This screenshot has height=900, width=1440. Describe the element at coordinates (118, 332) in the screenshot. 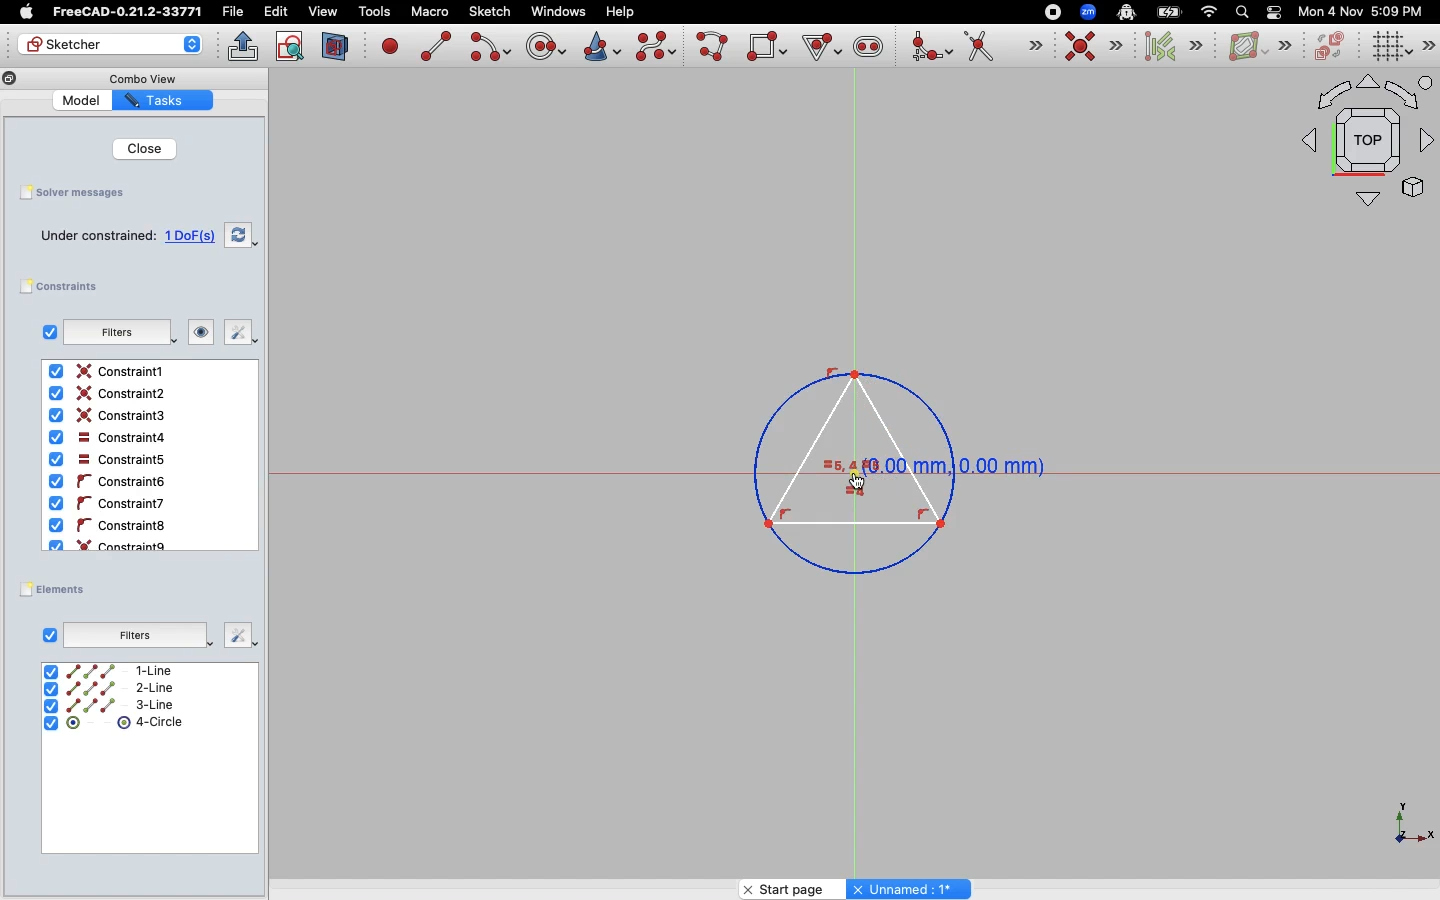

I see `Filters` at that location.